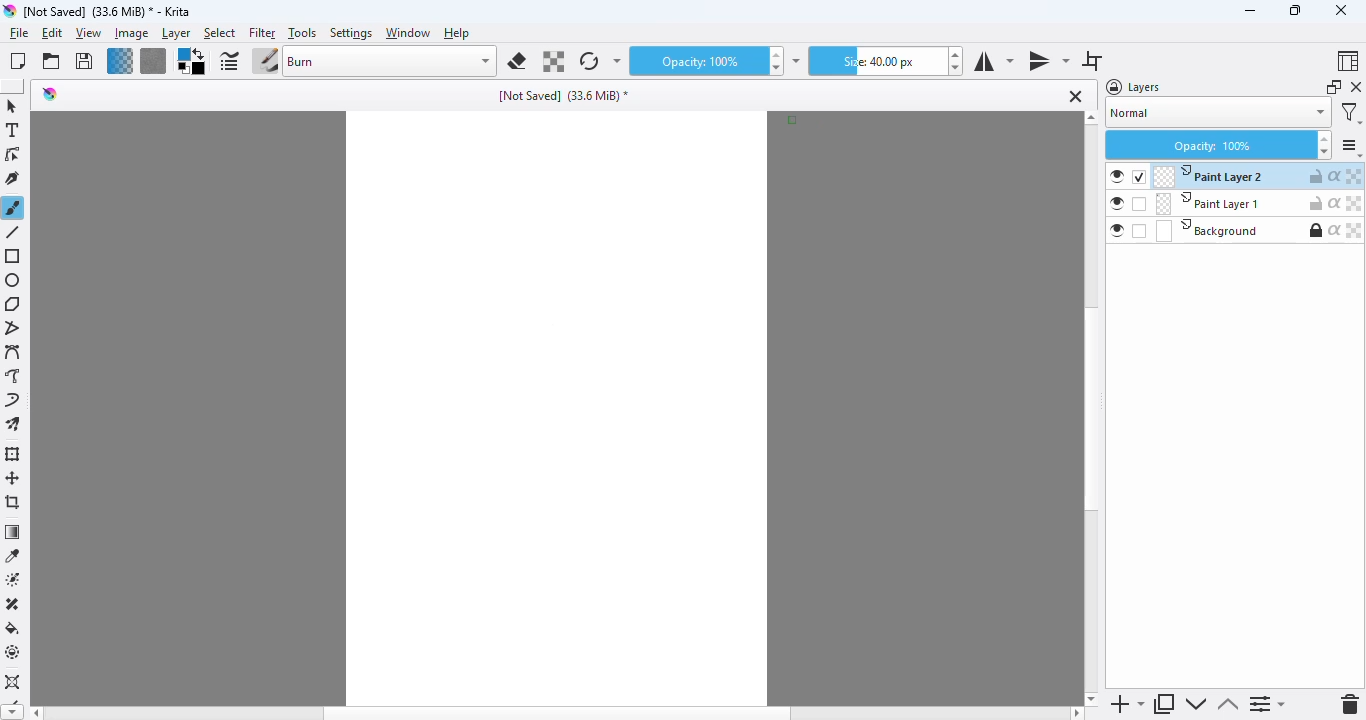 This screenshot has width=1366, height=720. I want to click on rectangle tool, so click(14, 257).